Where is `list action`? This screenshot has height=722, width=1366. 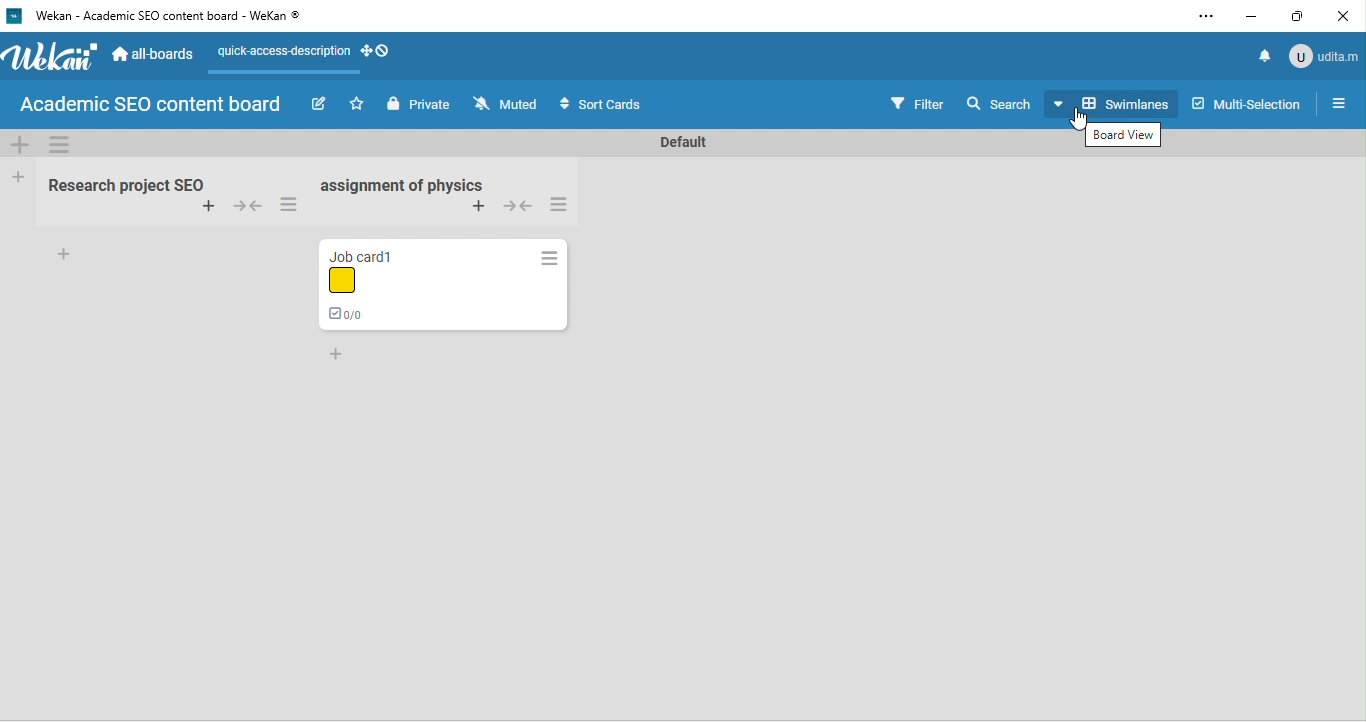
list action is located at coordinates (548, 258).